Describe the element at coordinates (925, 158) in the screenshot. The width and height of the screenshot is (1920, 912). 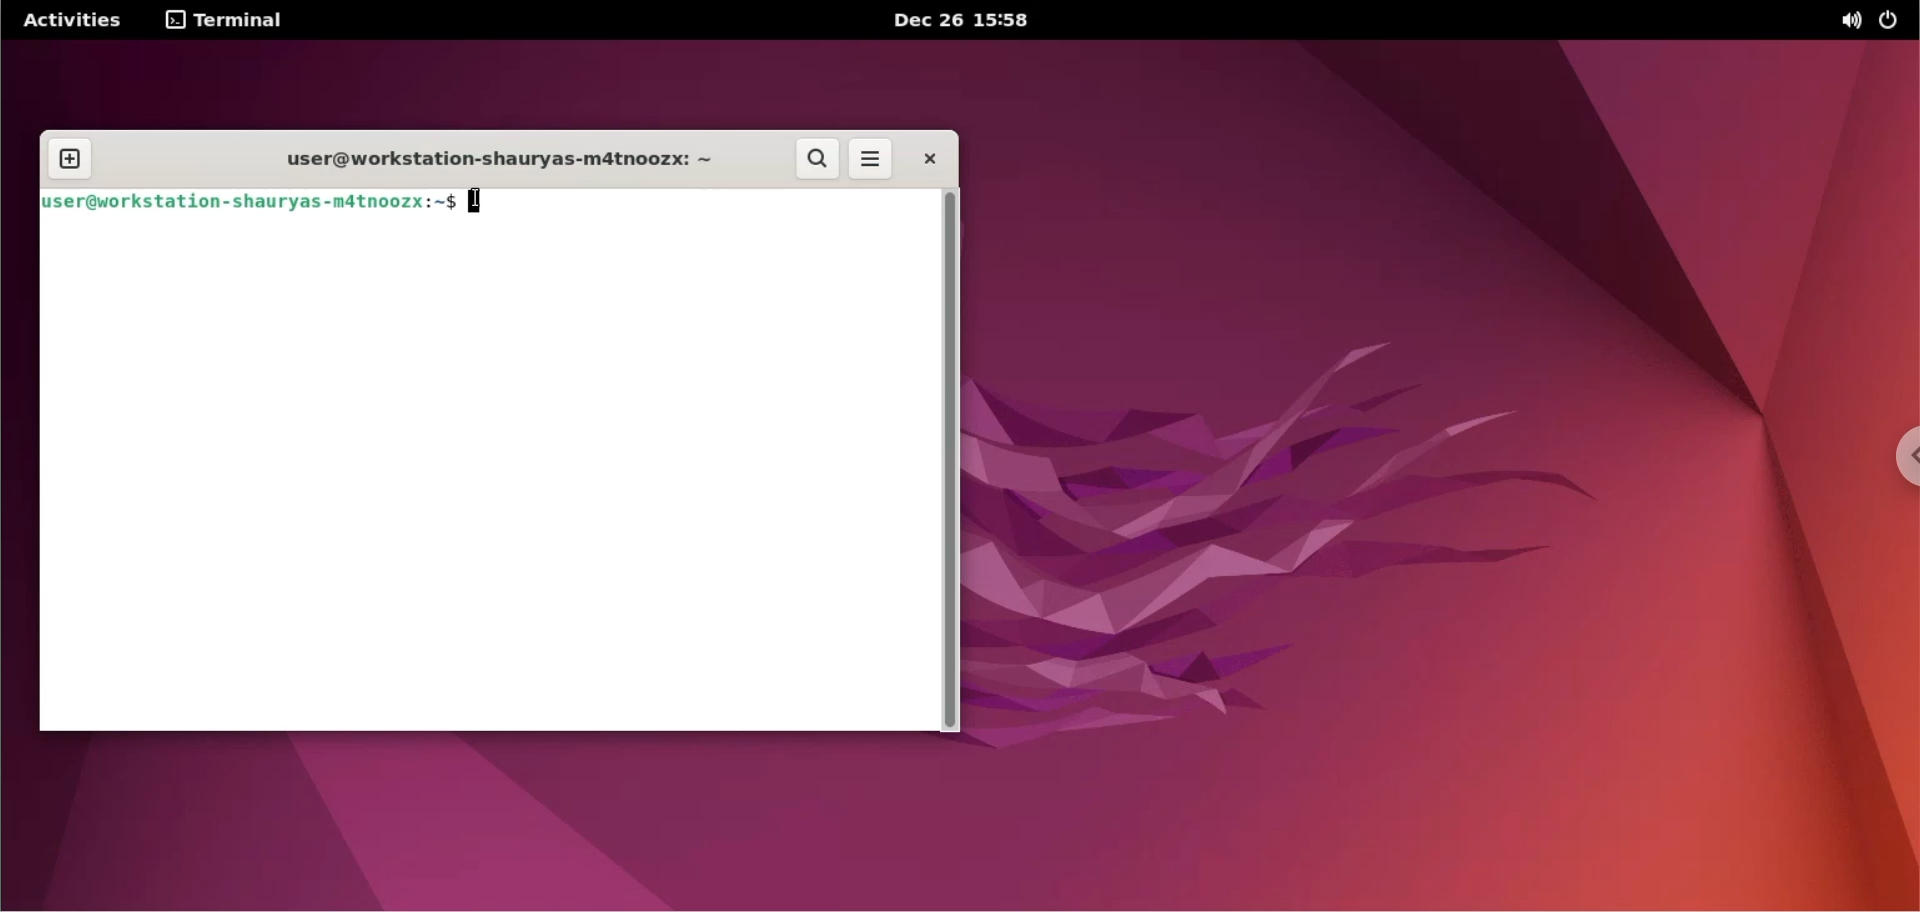
I see `close` at that location.